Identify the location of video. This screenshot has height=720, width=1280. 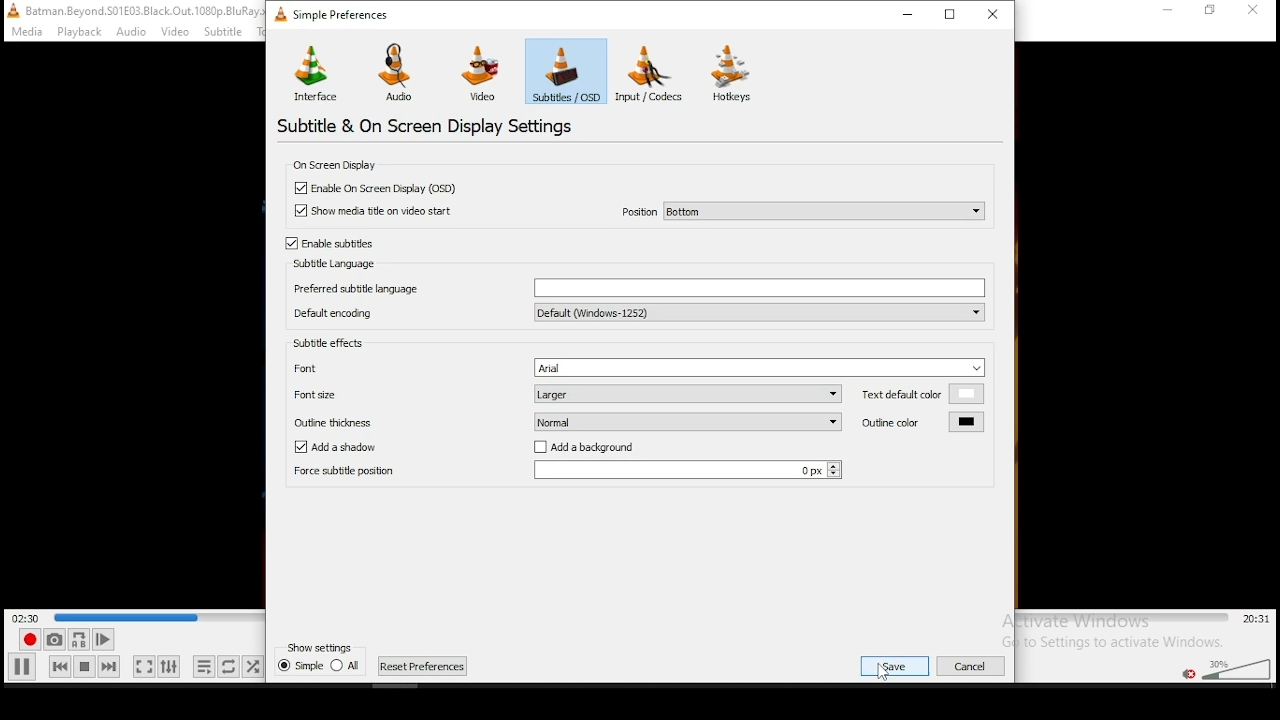
(483, 75).